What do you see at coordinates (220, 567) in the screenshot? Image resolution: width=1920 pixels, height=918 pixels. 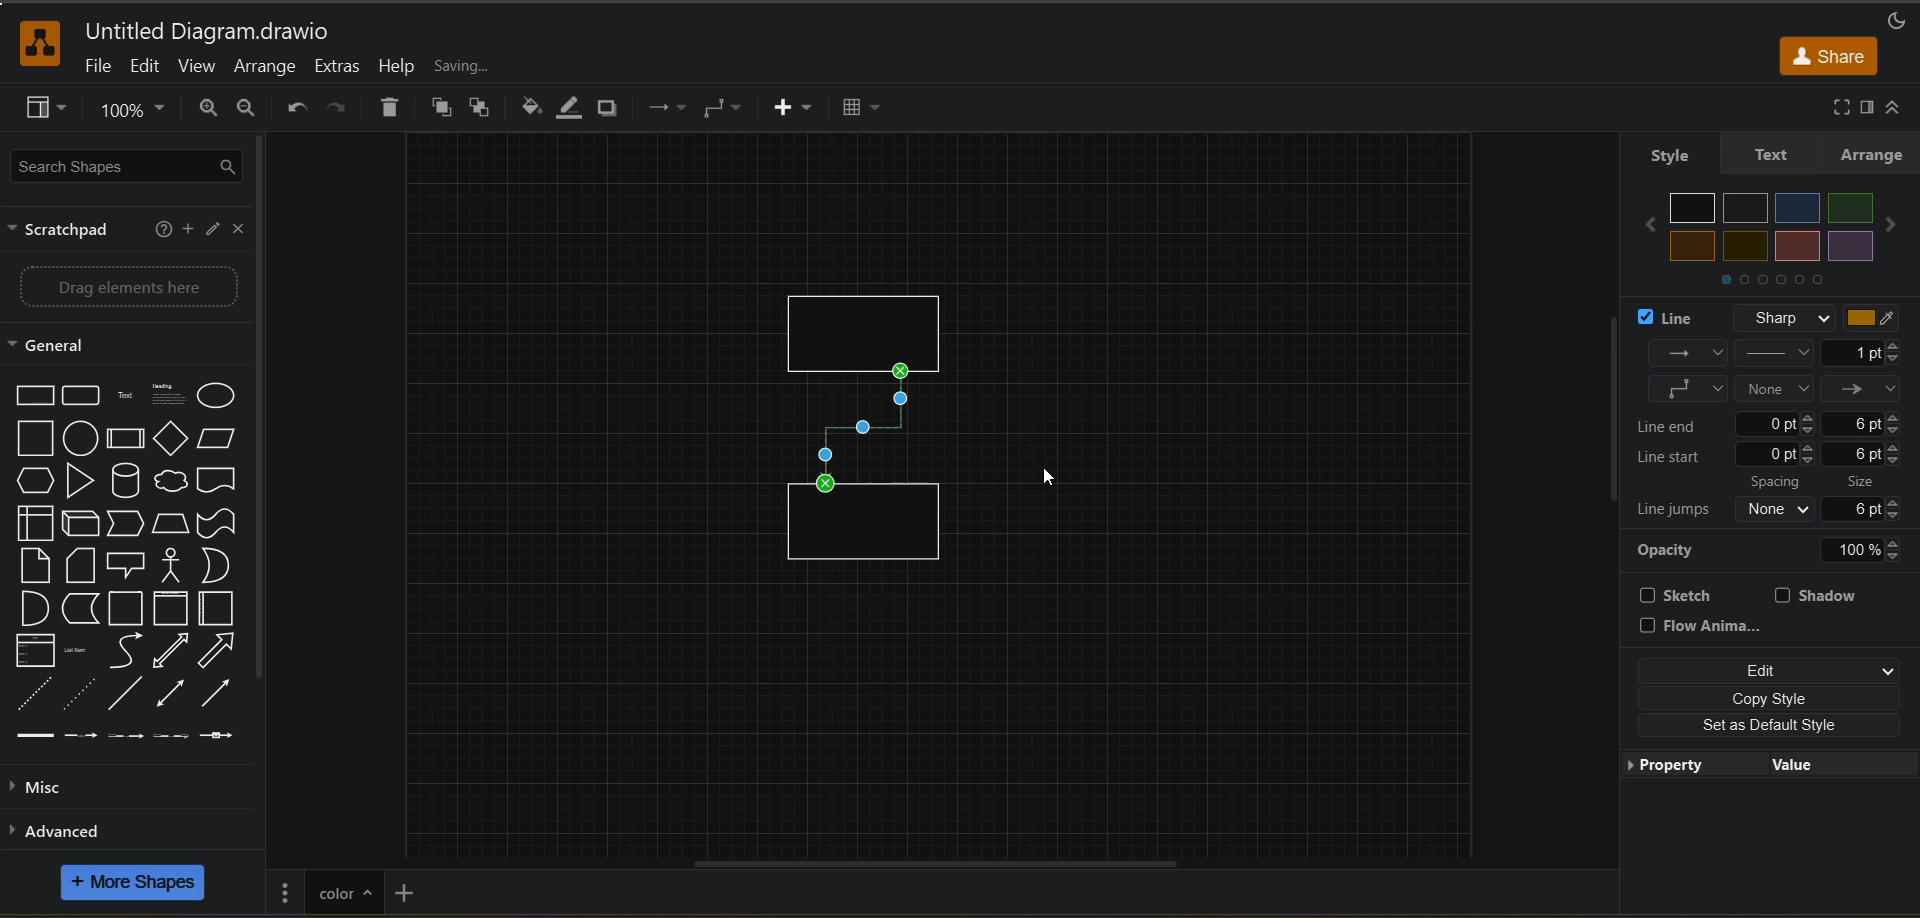 I see `OR` at bounding box center [220, 567].